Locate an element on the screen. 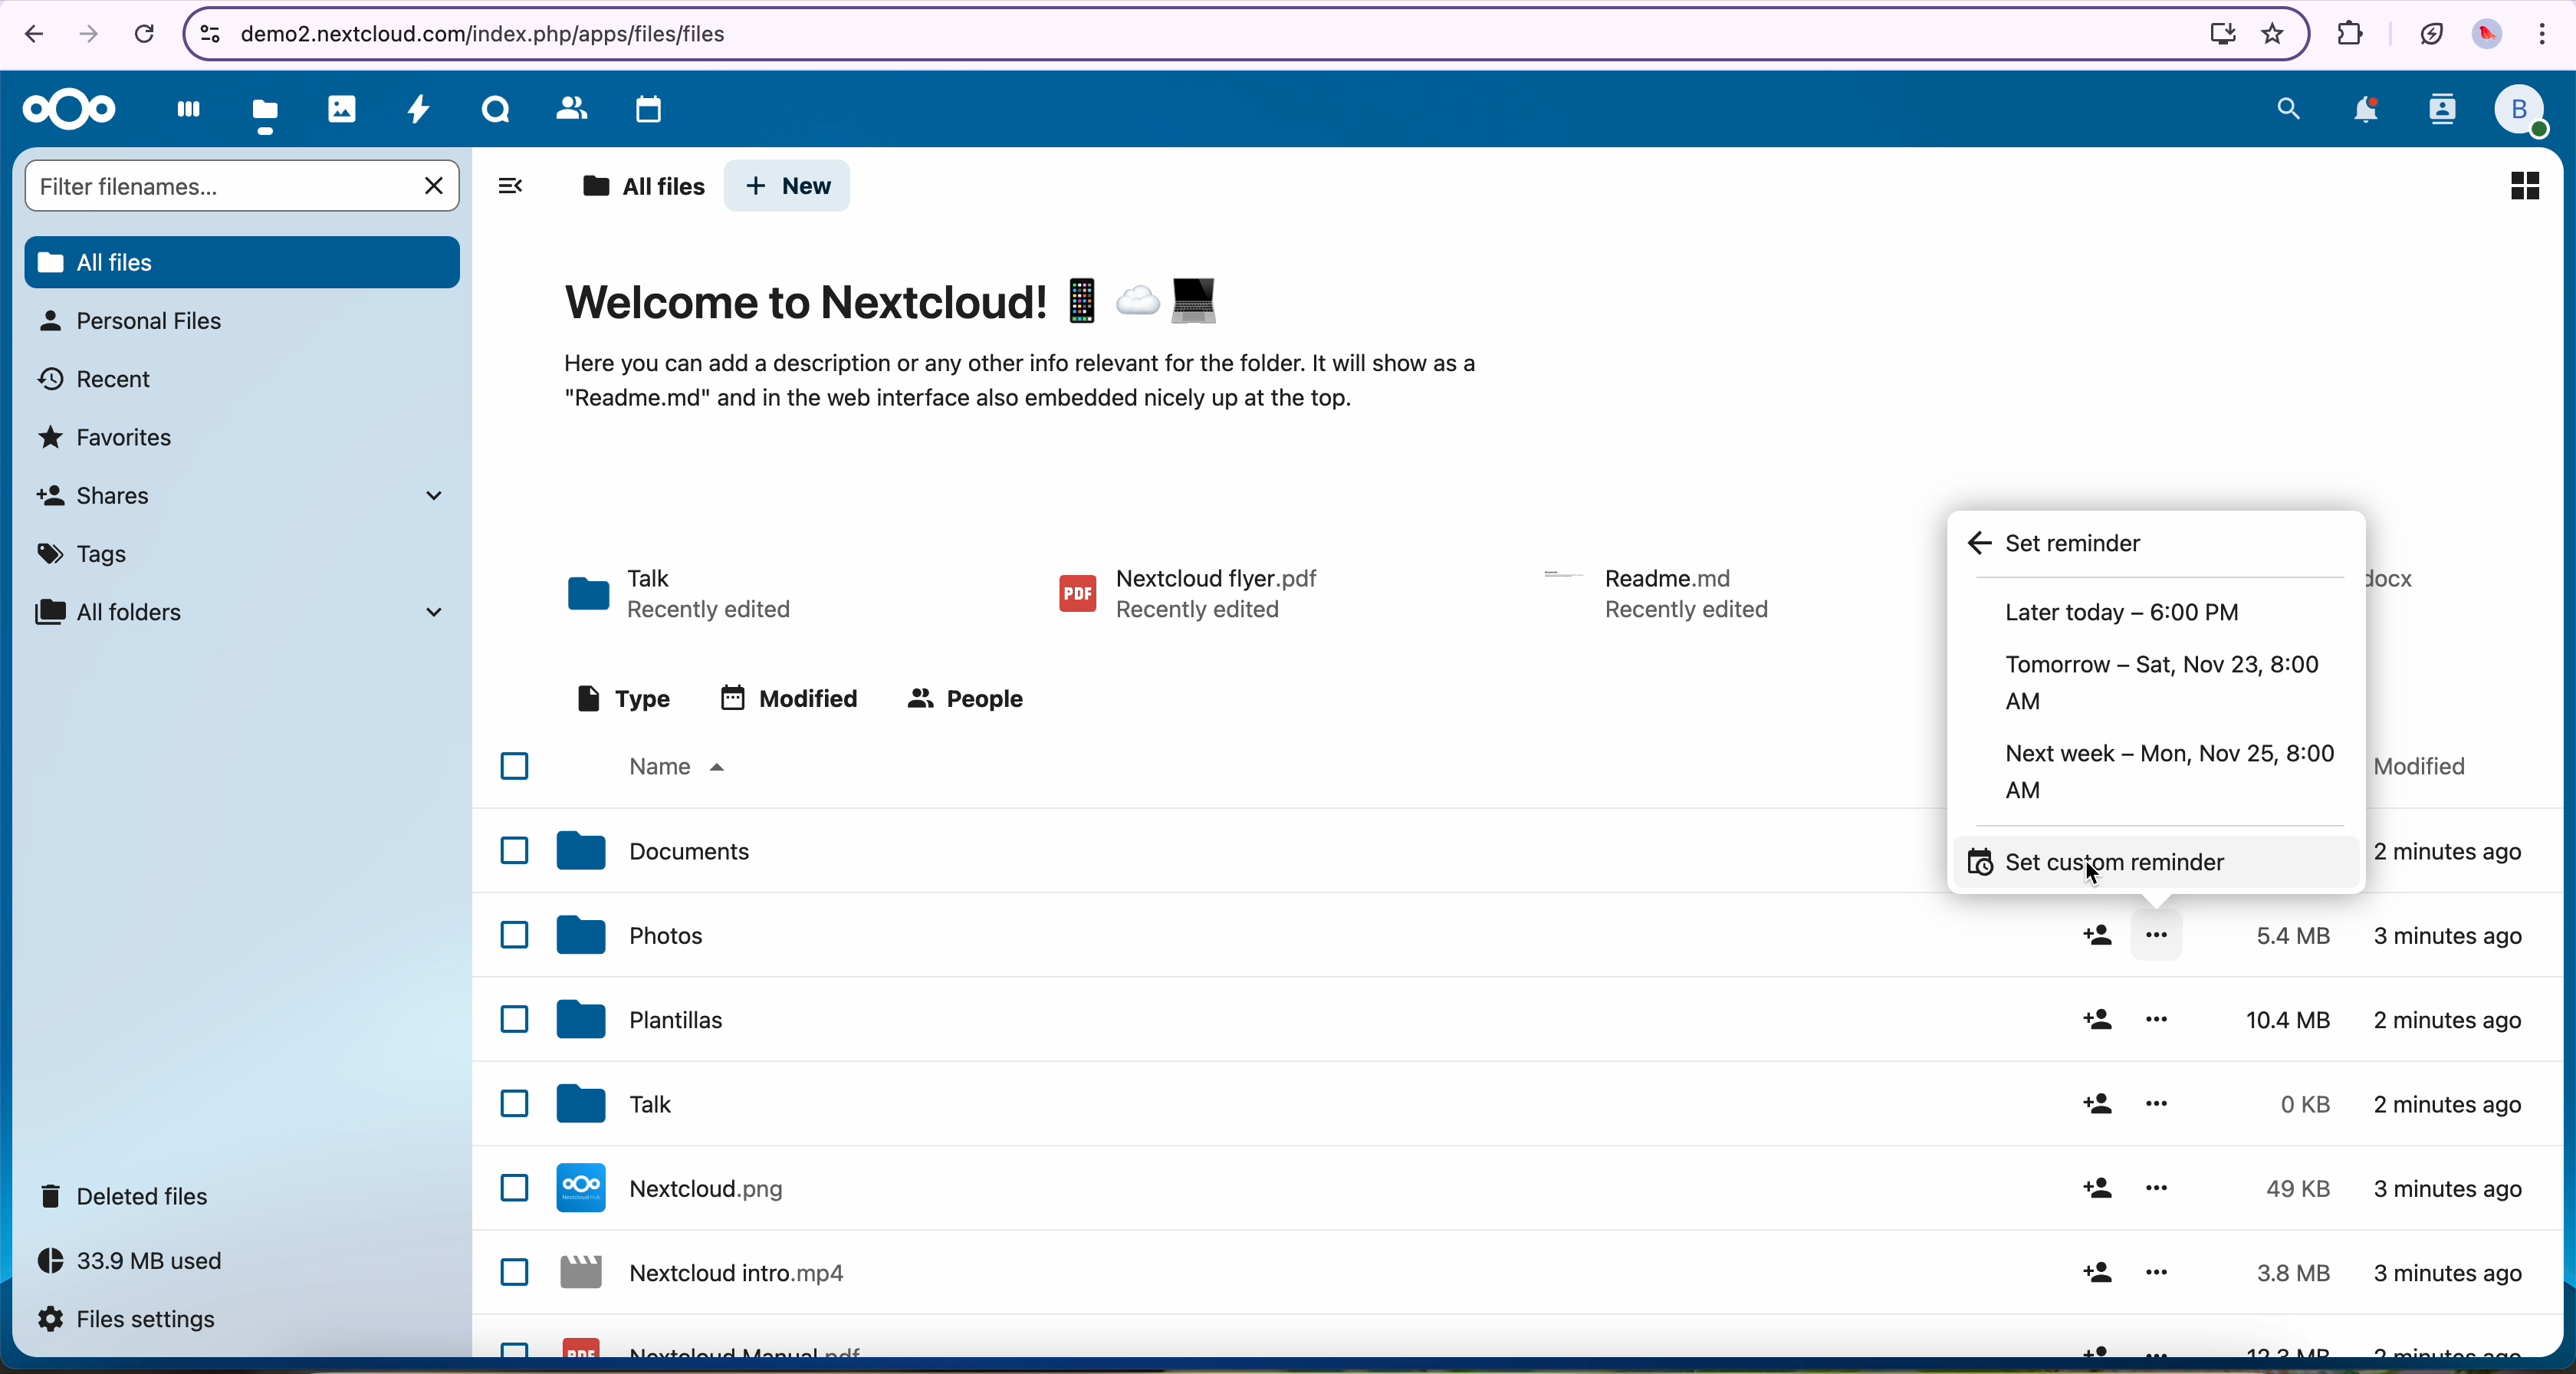 The image size is (2576, 1374). documents is located at coordinates (657, 853).